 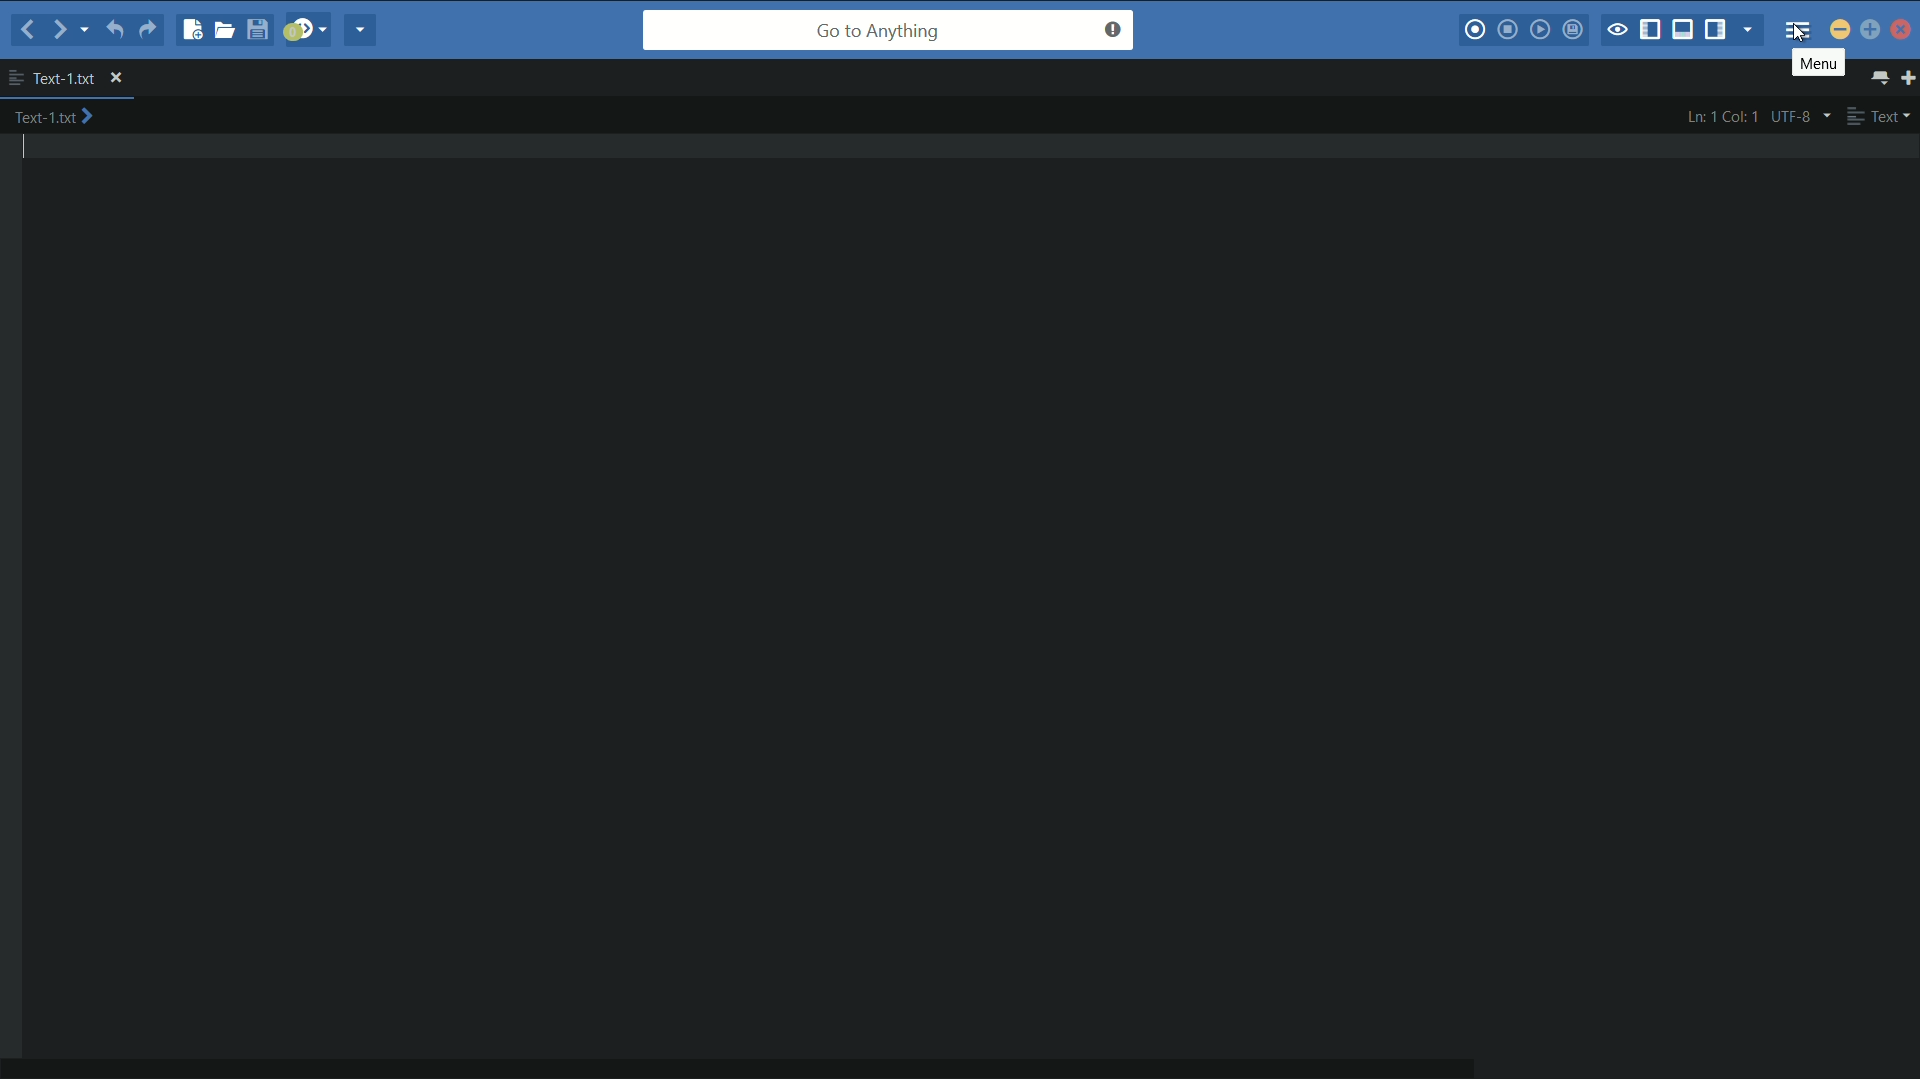 What do you see at coordinates (149, 32) in the screenshot?
I see `redo` at bounding box center [149, 32].